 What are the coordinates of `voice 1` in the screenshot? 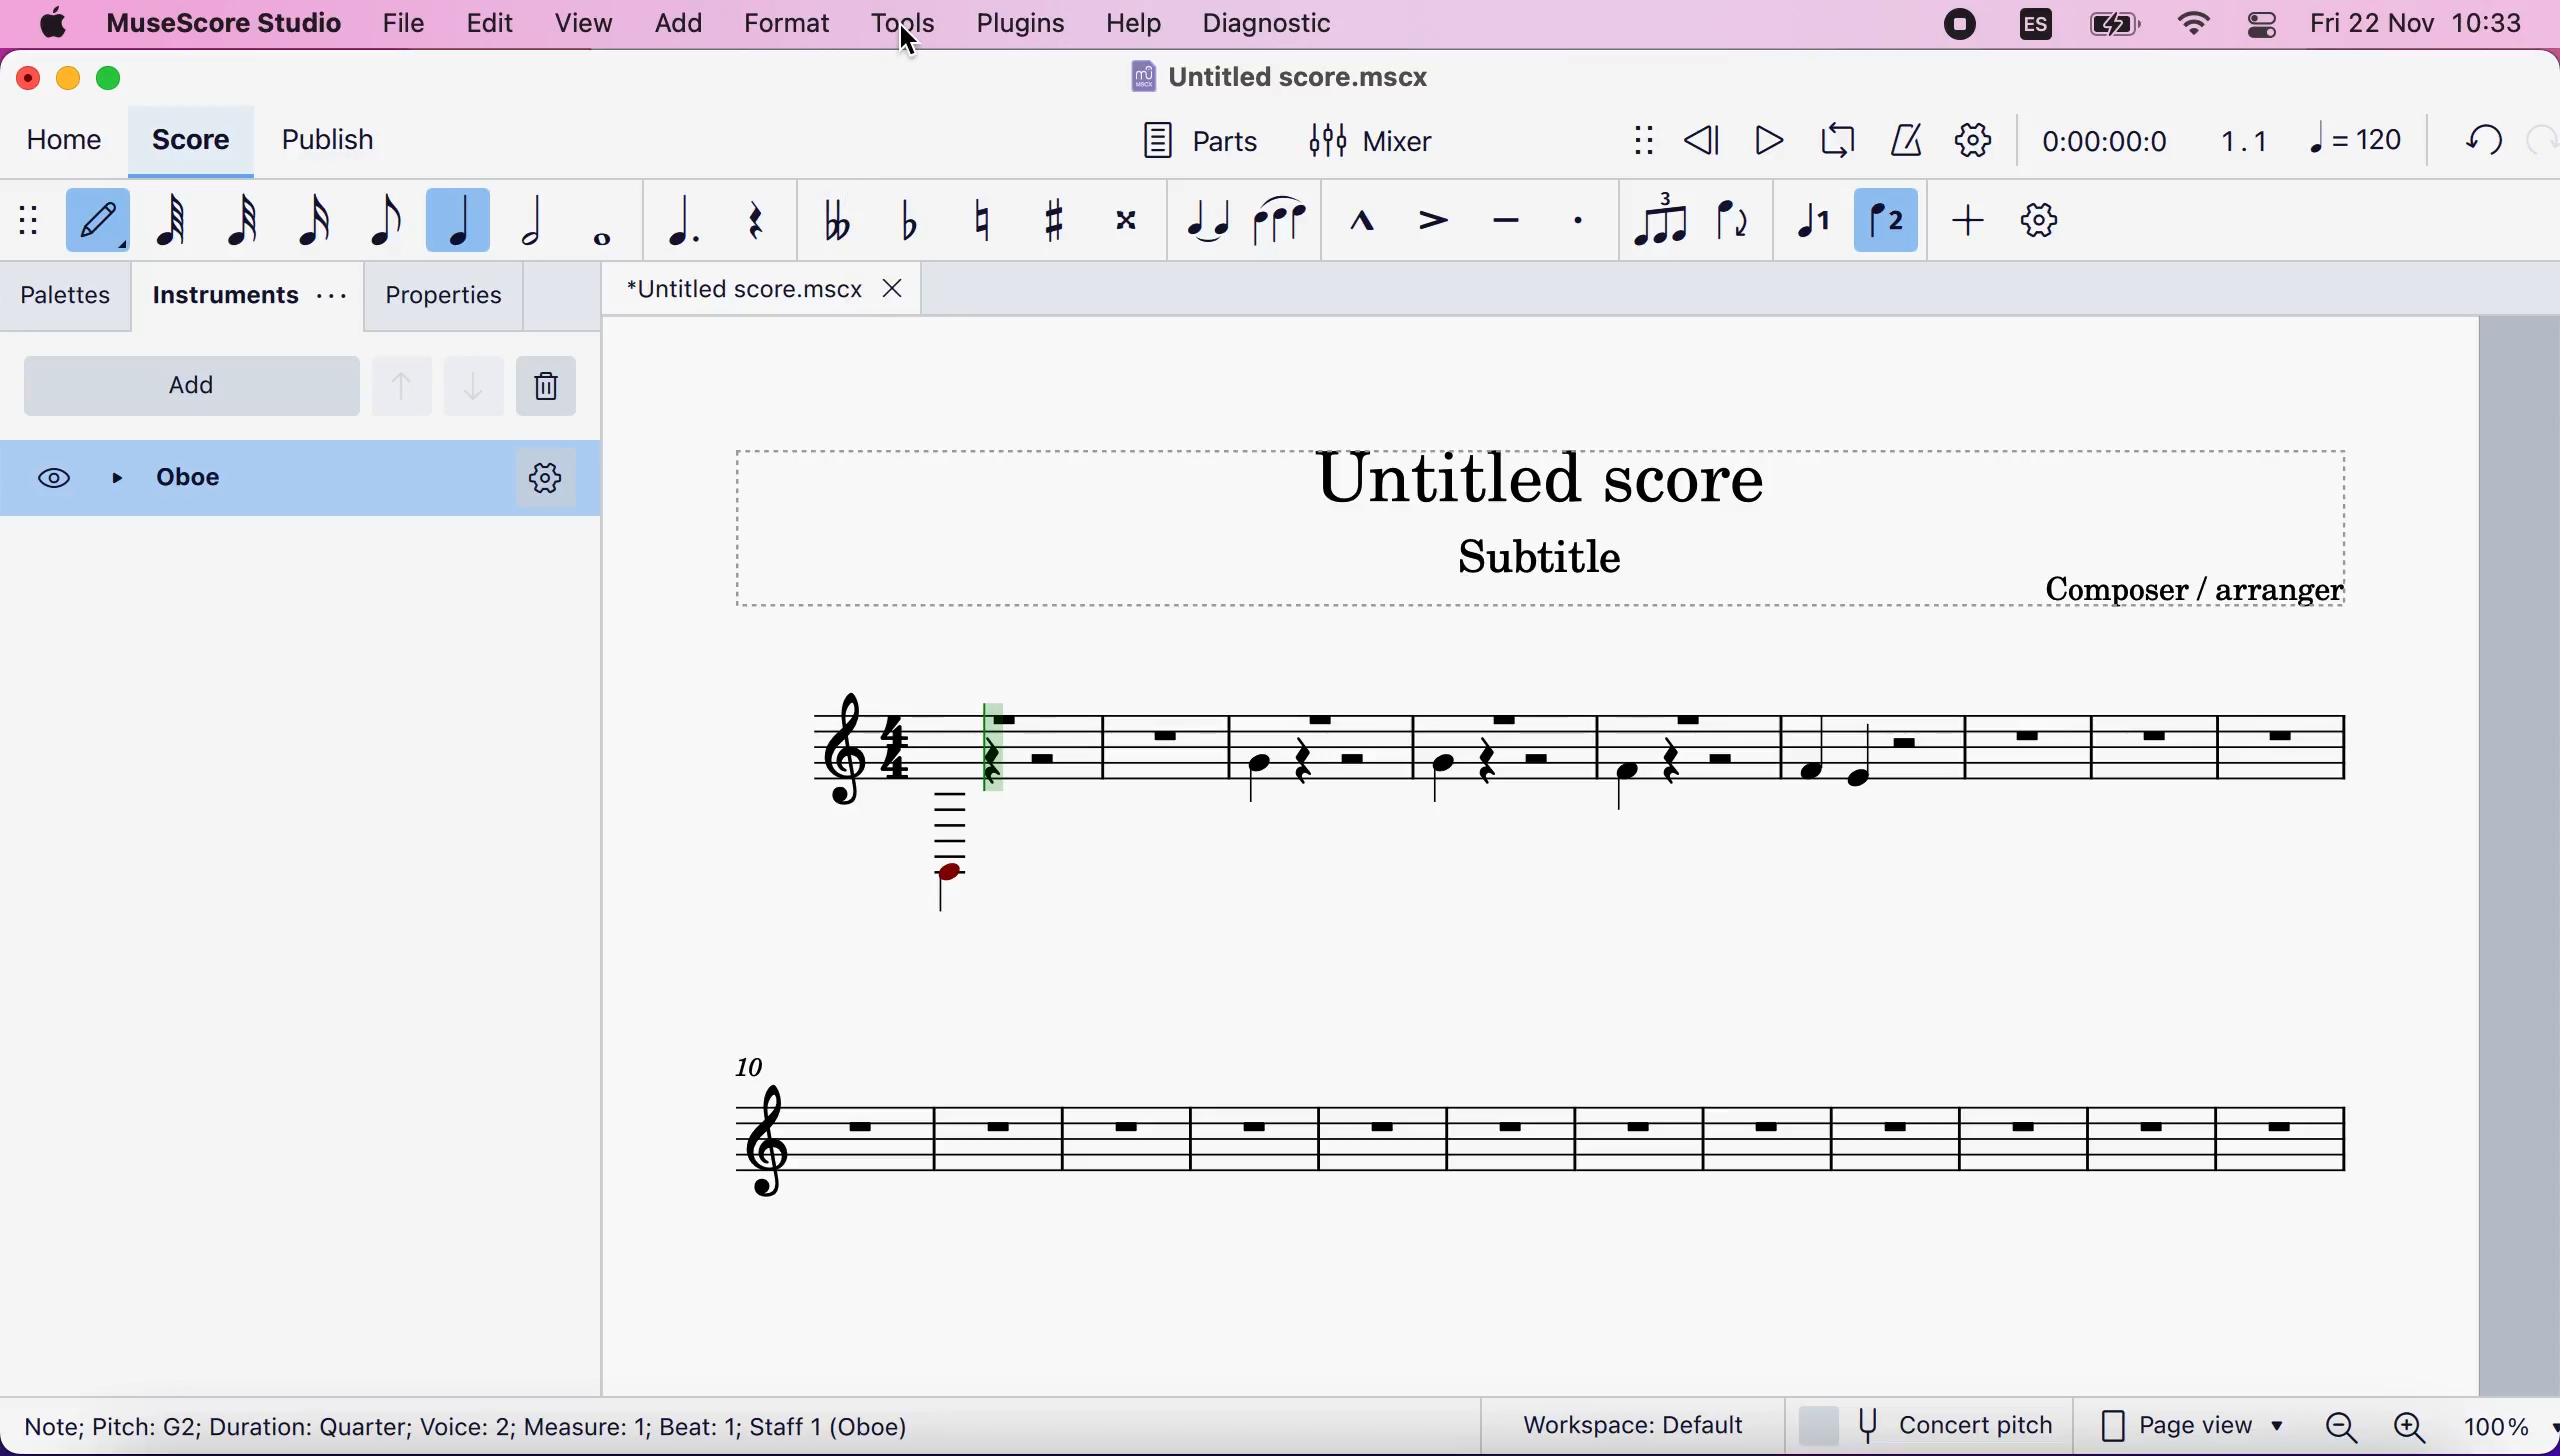 It's located at (1814, 217).